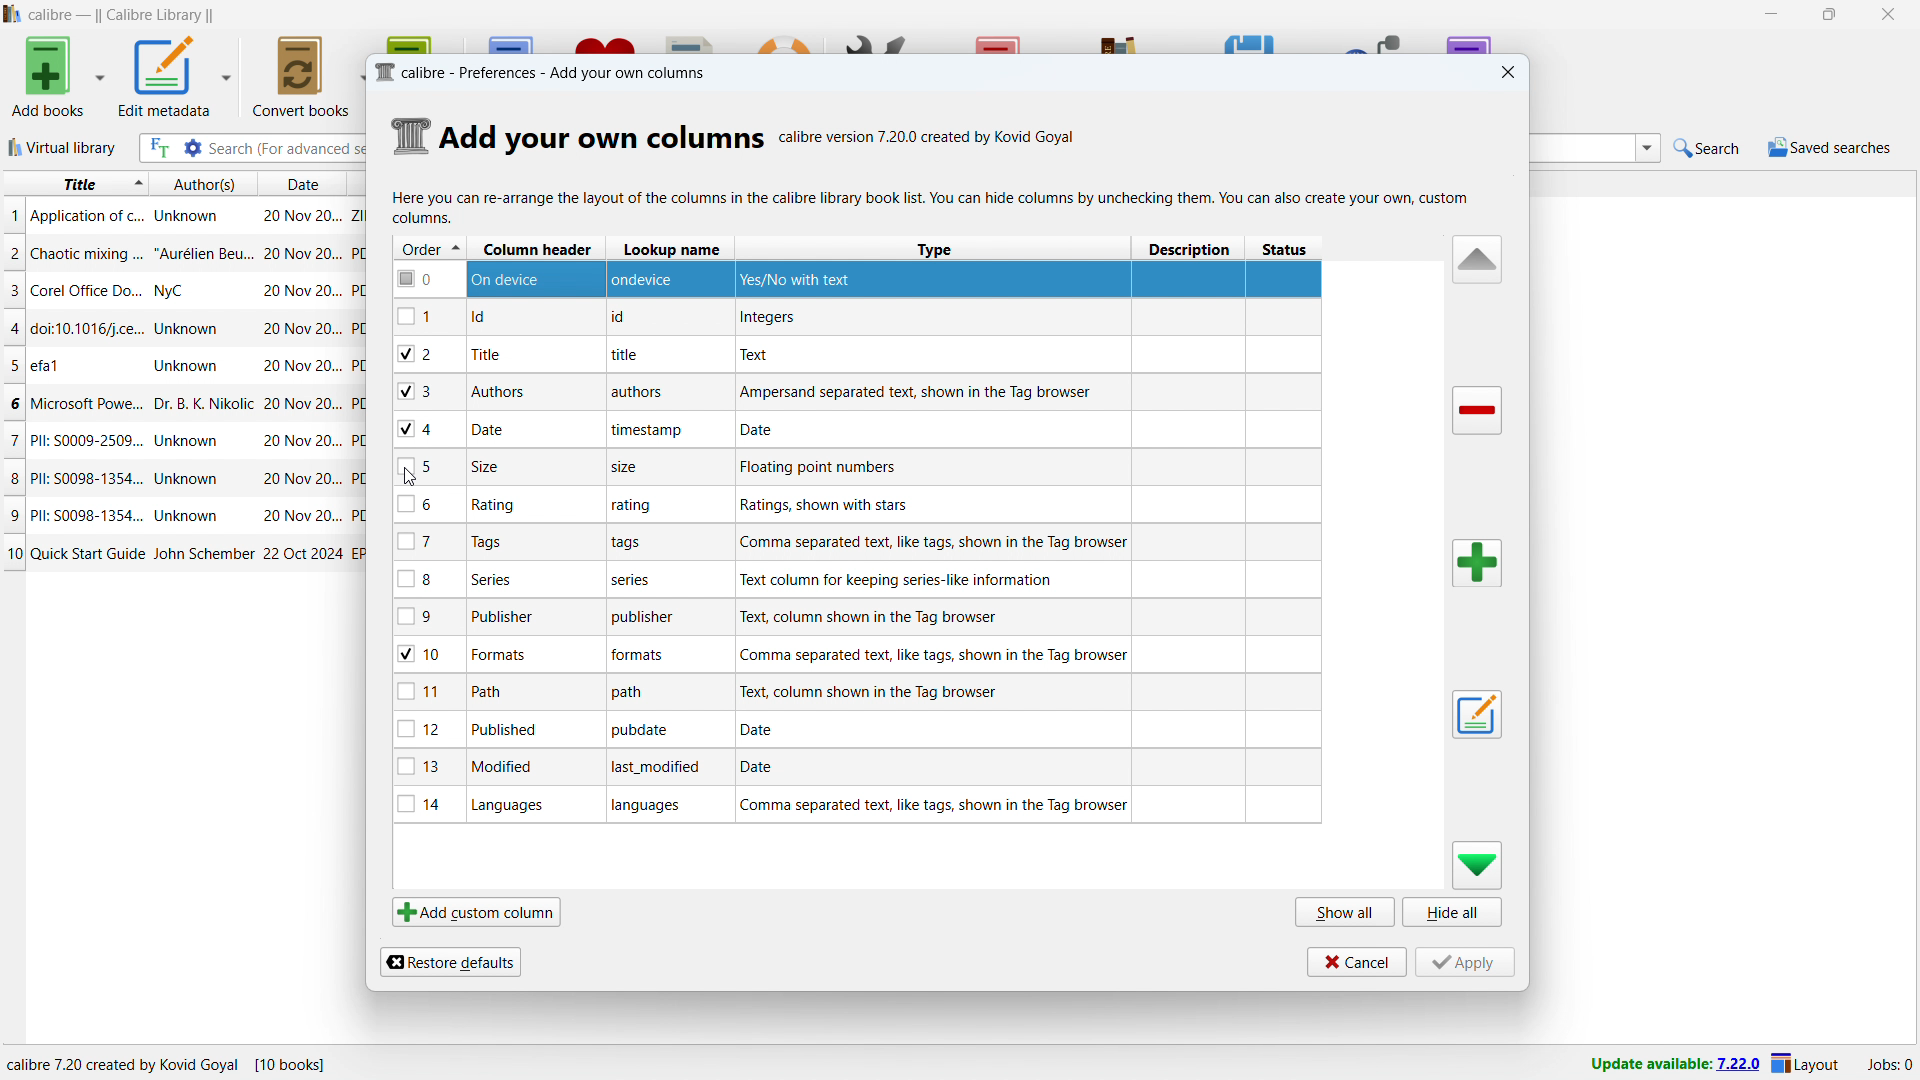 Image resolution: width=1920 pixels, height=1080 pixels. What do you see at coordinates (515, 805) in the screenshot?
I see `languages` at bounding box center [515, 805].